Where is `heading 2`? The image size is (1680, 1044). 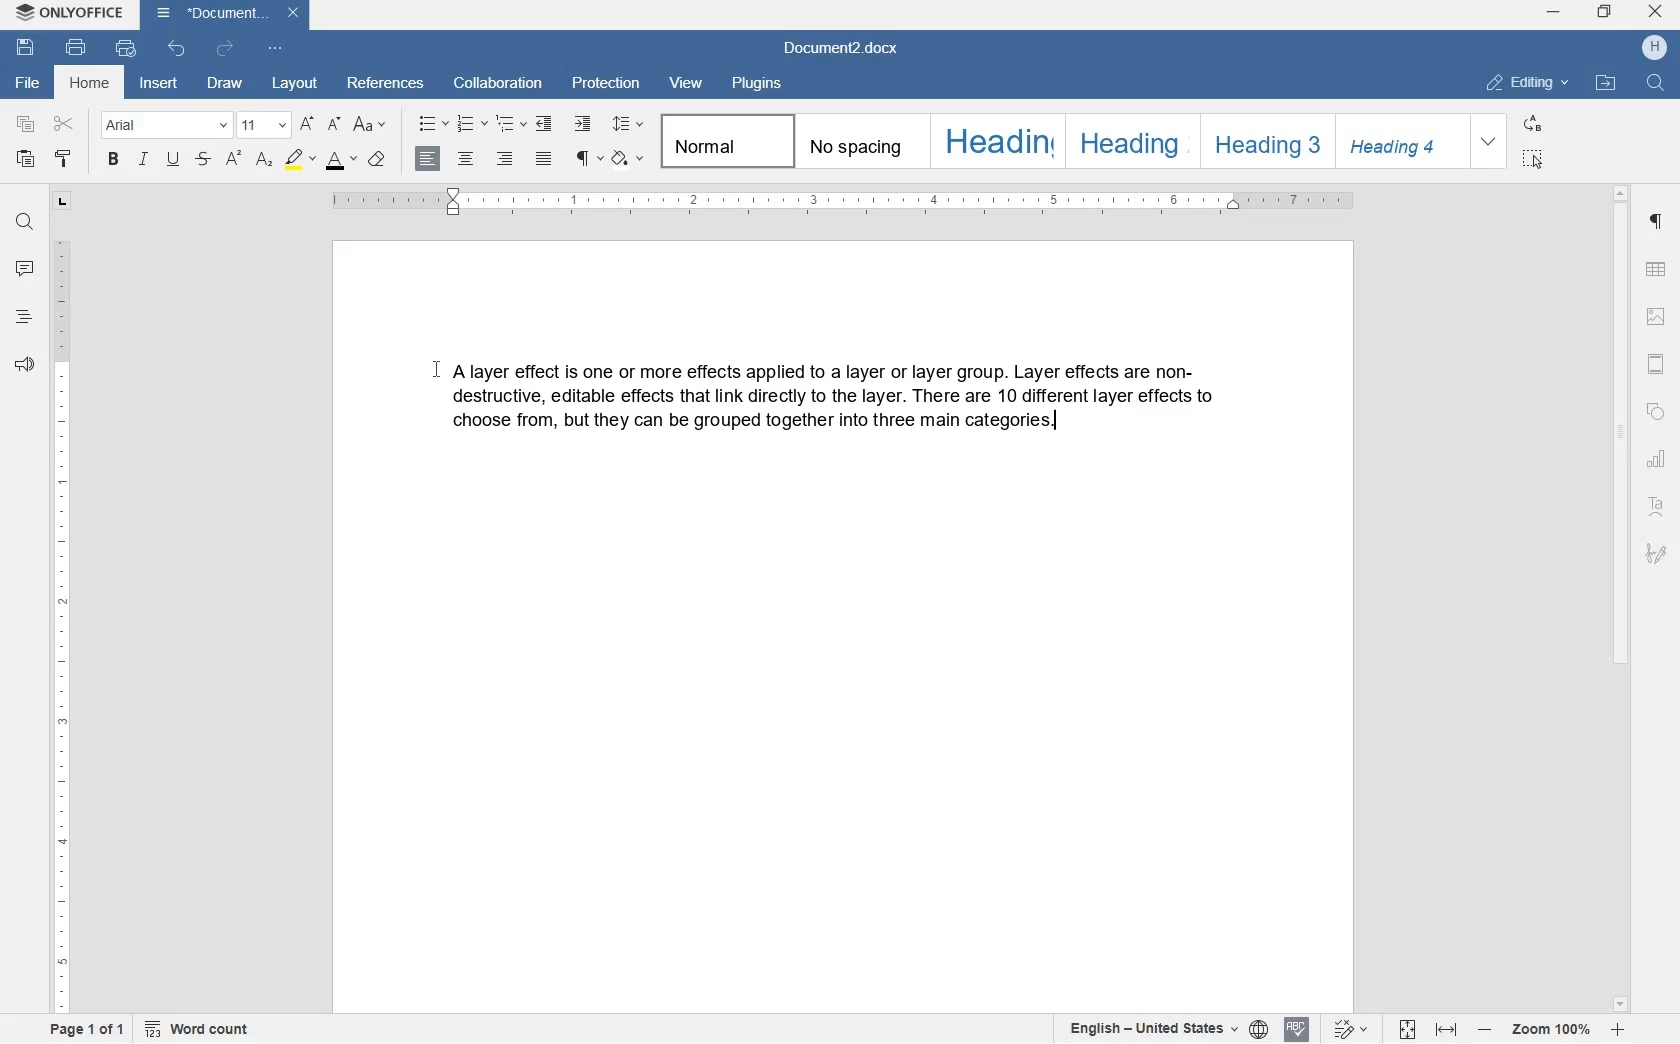 heading 2 is located at coordinates (1130, 141).